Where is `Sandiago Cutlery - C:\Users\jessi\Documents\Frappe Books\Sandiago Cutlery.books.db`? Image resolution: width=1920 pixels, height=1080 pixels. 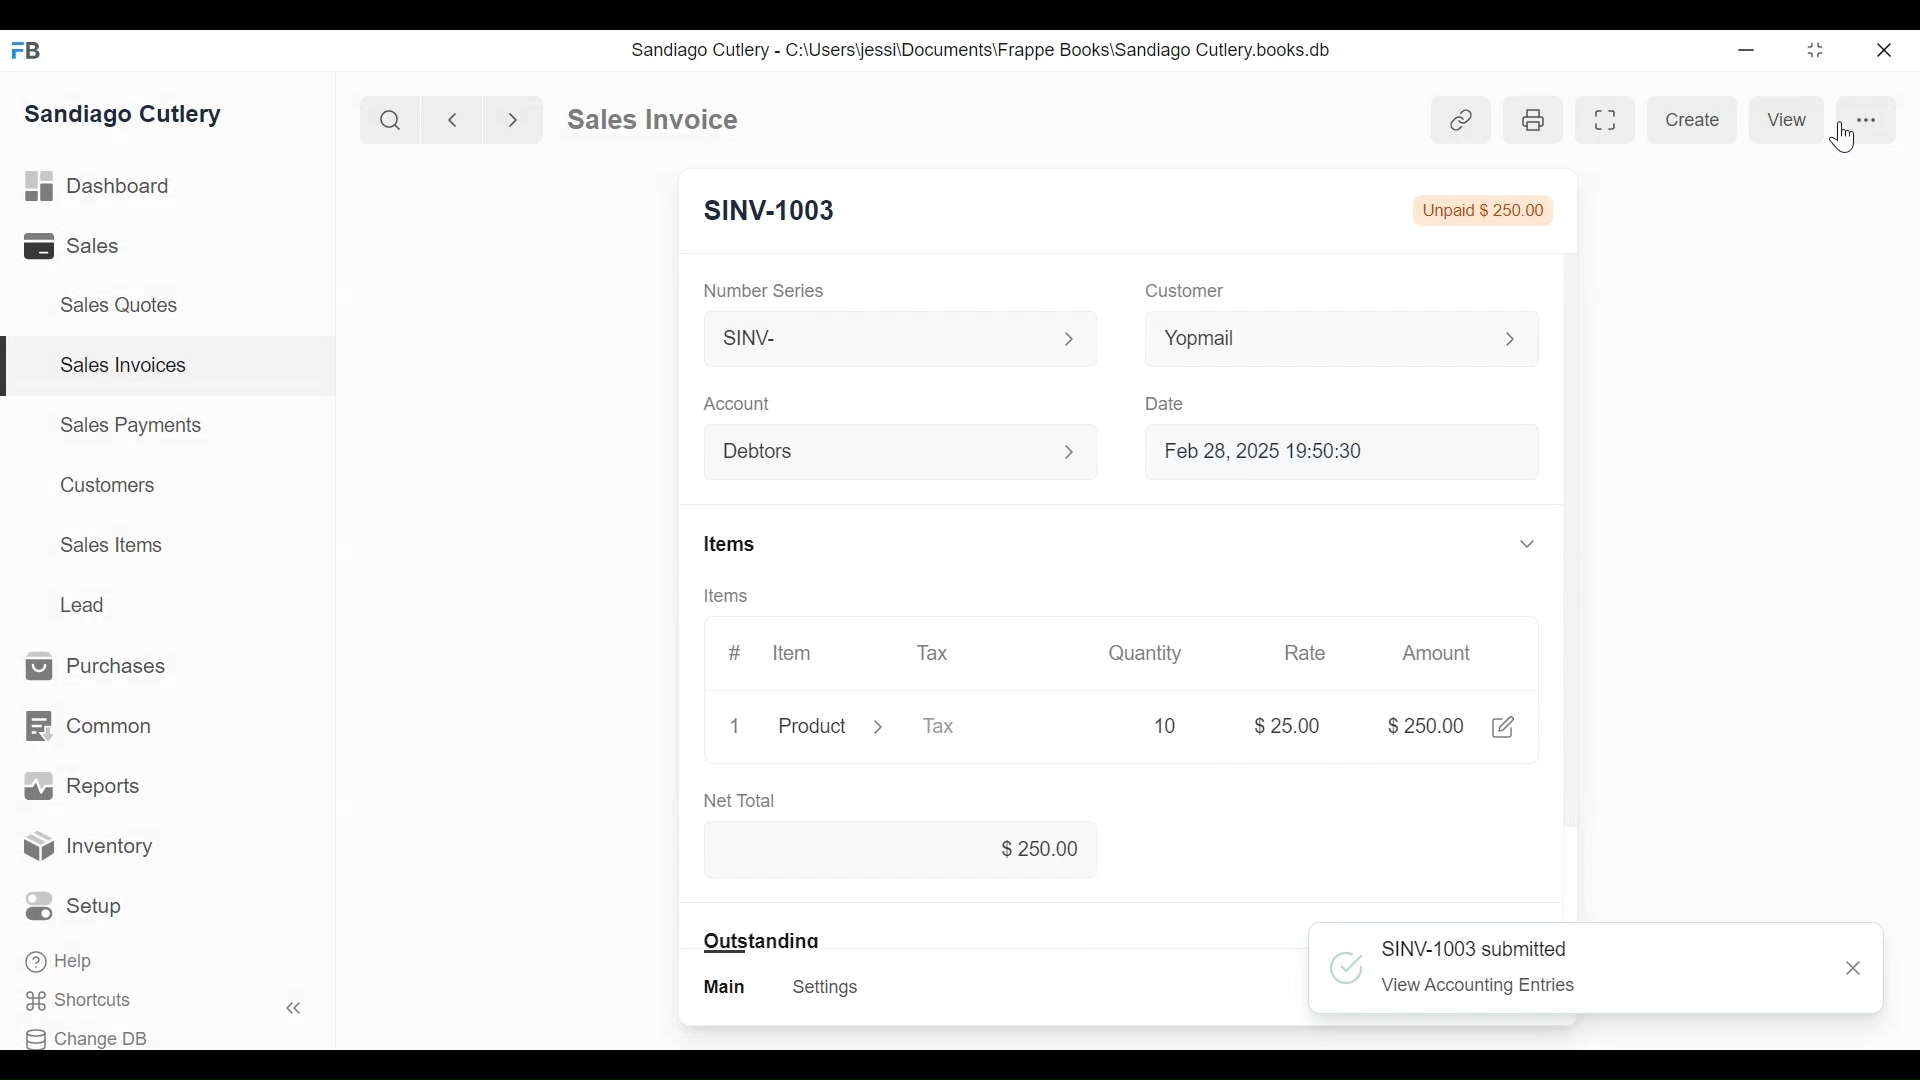 Sandiago Cutlery - C:\Users\jessi\Documents\Frappe Books\Sandiago Cutlery.books.db is located at coordinates (979, 49).